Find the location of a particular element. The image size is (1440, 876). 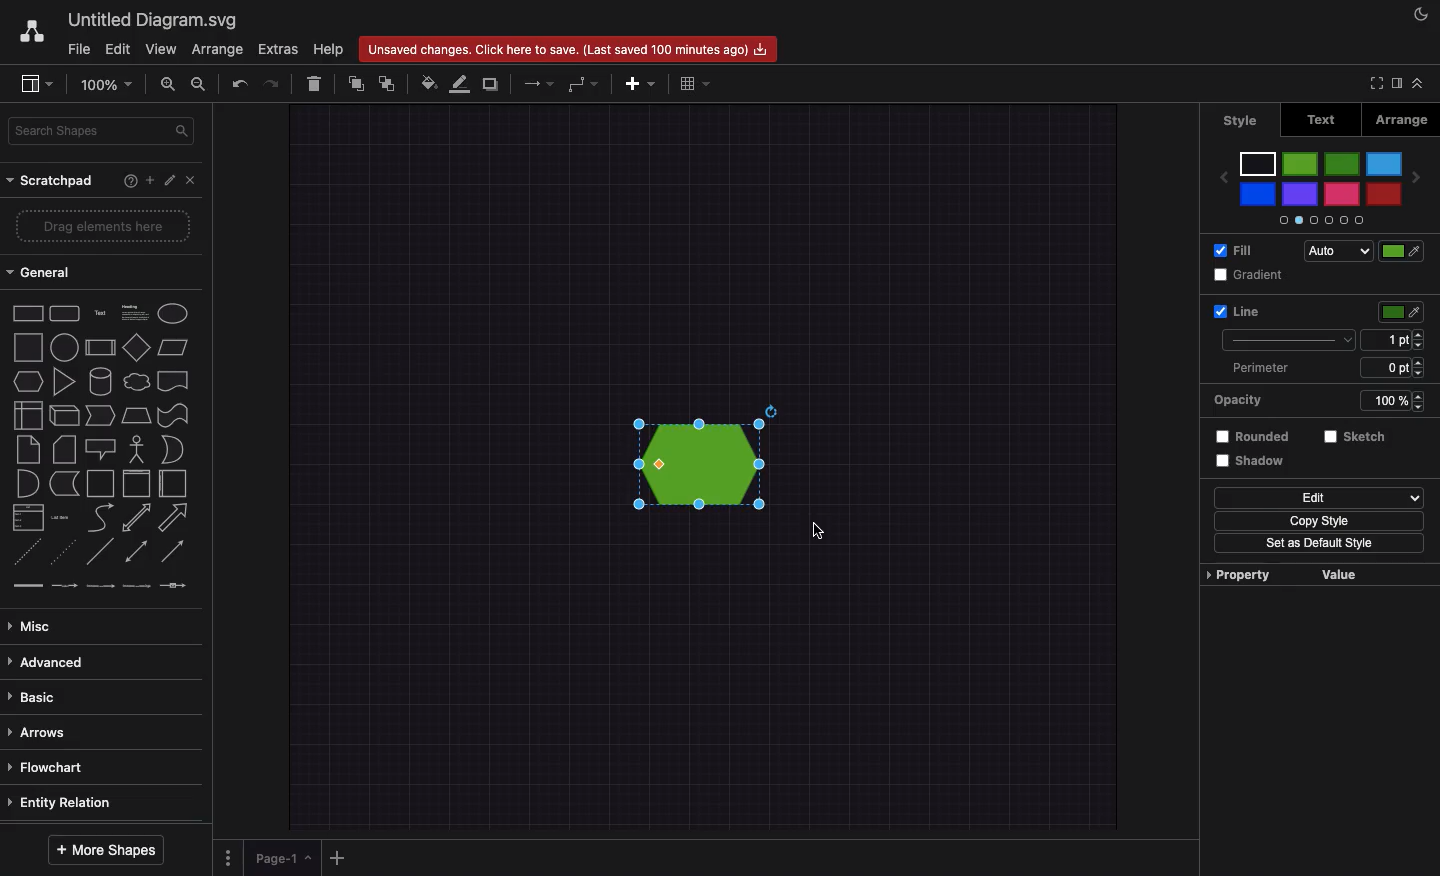

Full screen is located at coordinates (1374, 83).